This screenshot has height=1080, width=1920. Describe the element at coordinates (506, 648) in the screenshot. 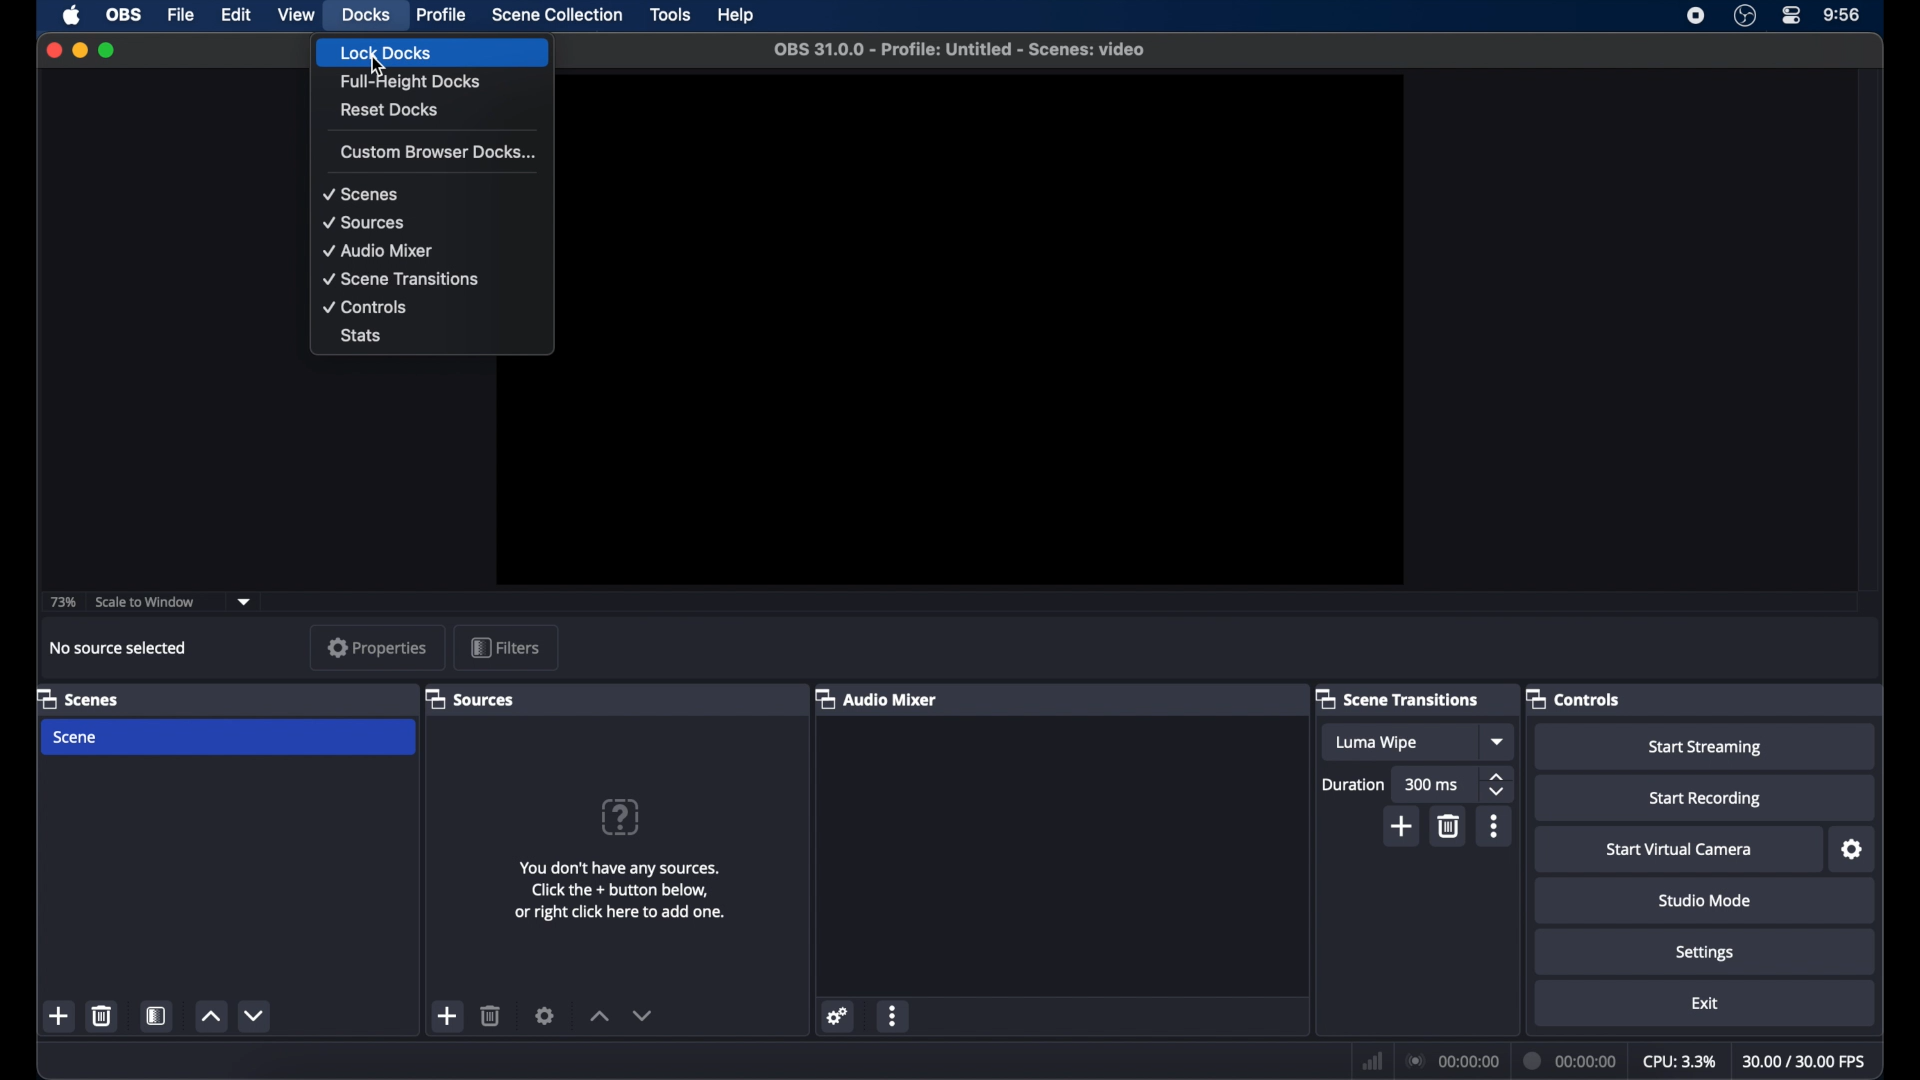

I see `filters` at that location.